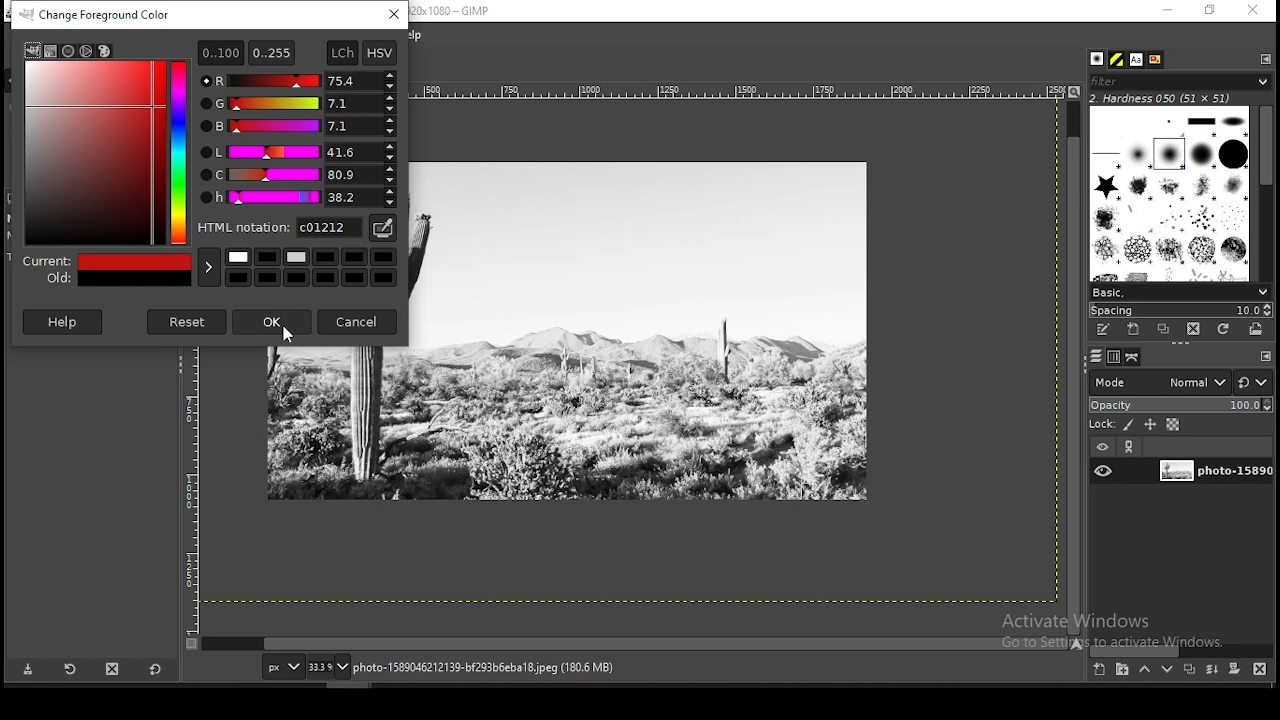  I want to click on scroll bar, so click(1074, 366).